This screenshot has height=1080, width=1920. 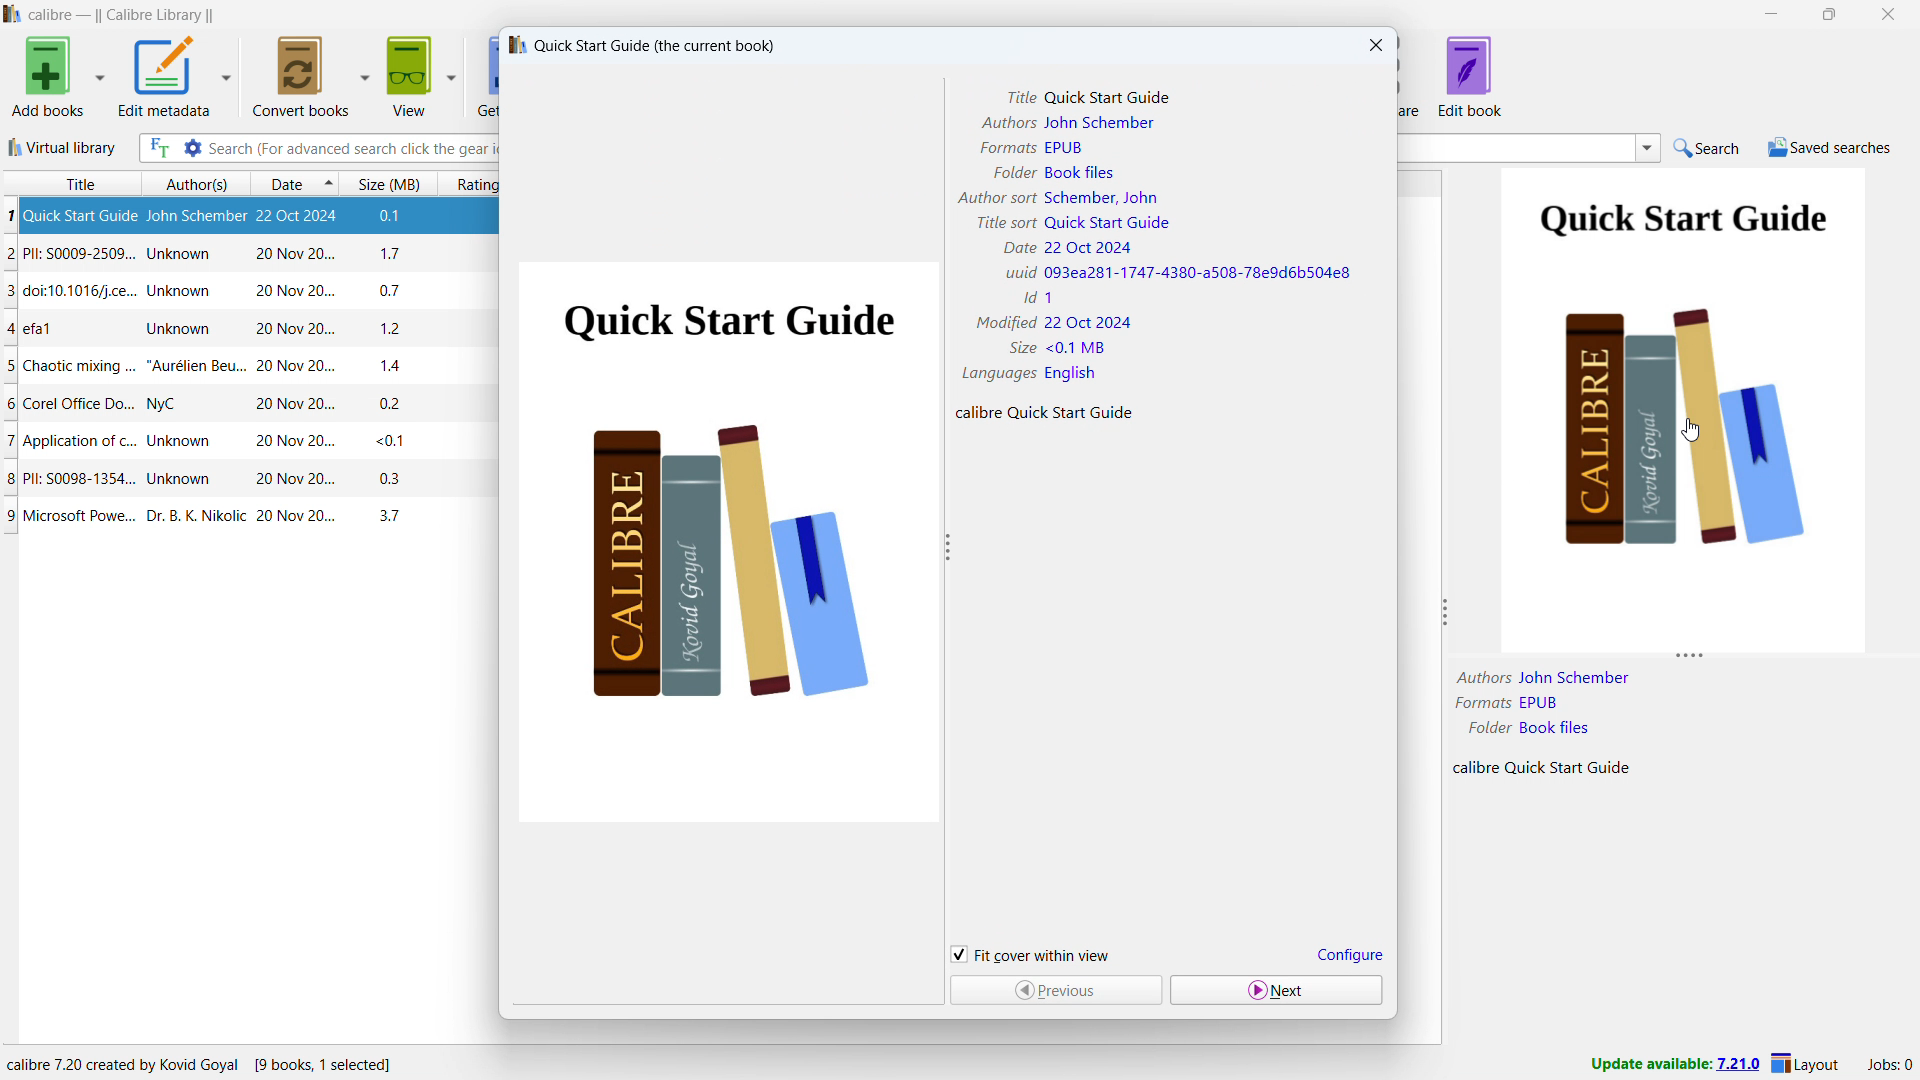 I want to click on rating, so click(x=470, y=183).